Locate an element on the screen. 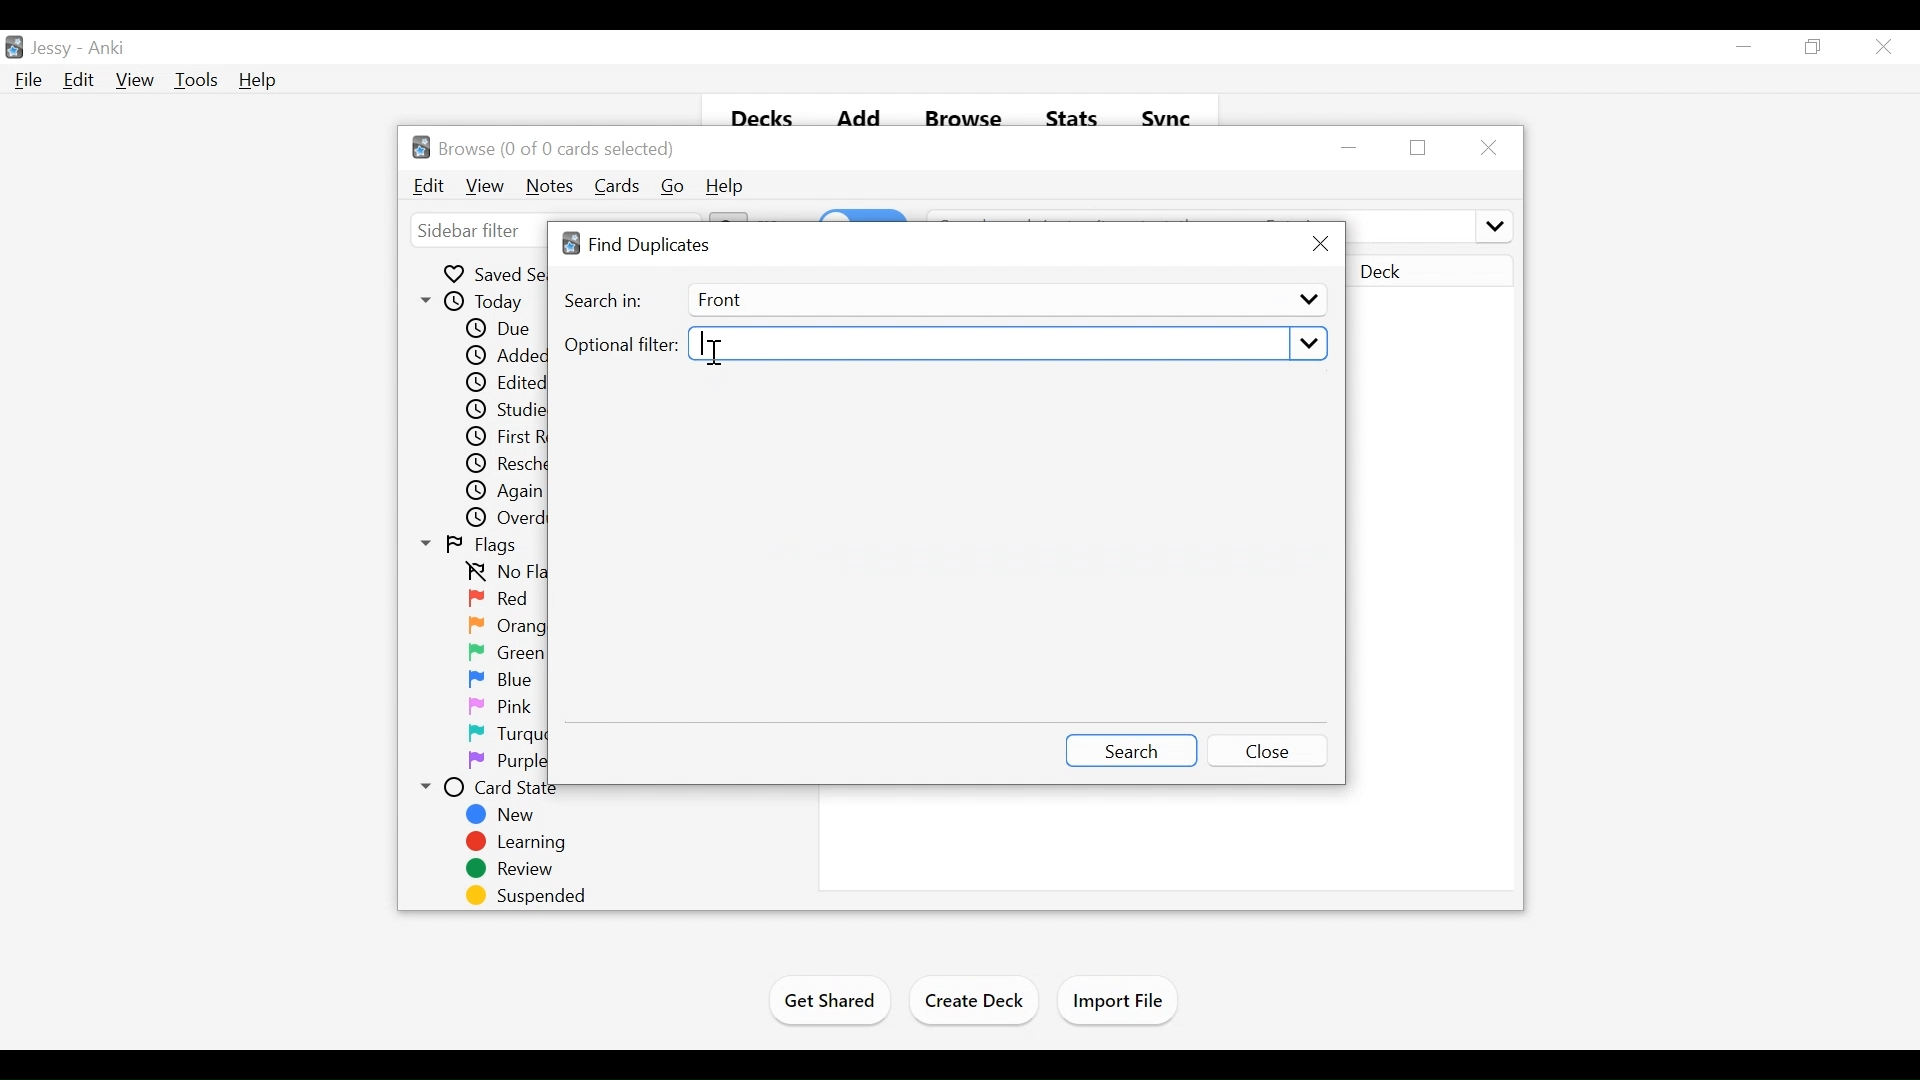 The width and height of the screenshot is (1920, 1080). Cards is located at coordinates (619, 186).